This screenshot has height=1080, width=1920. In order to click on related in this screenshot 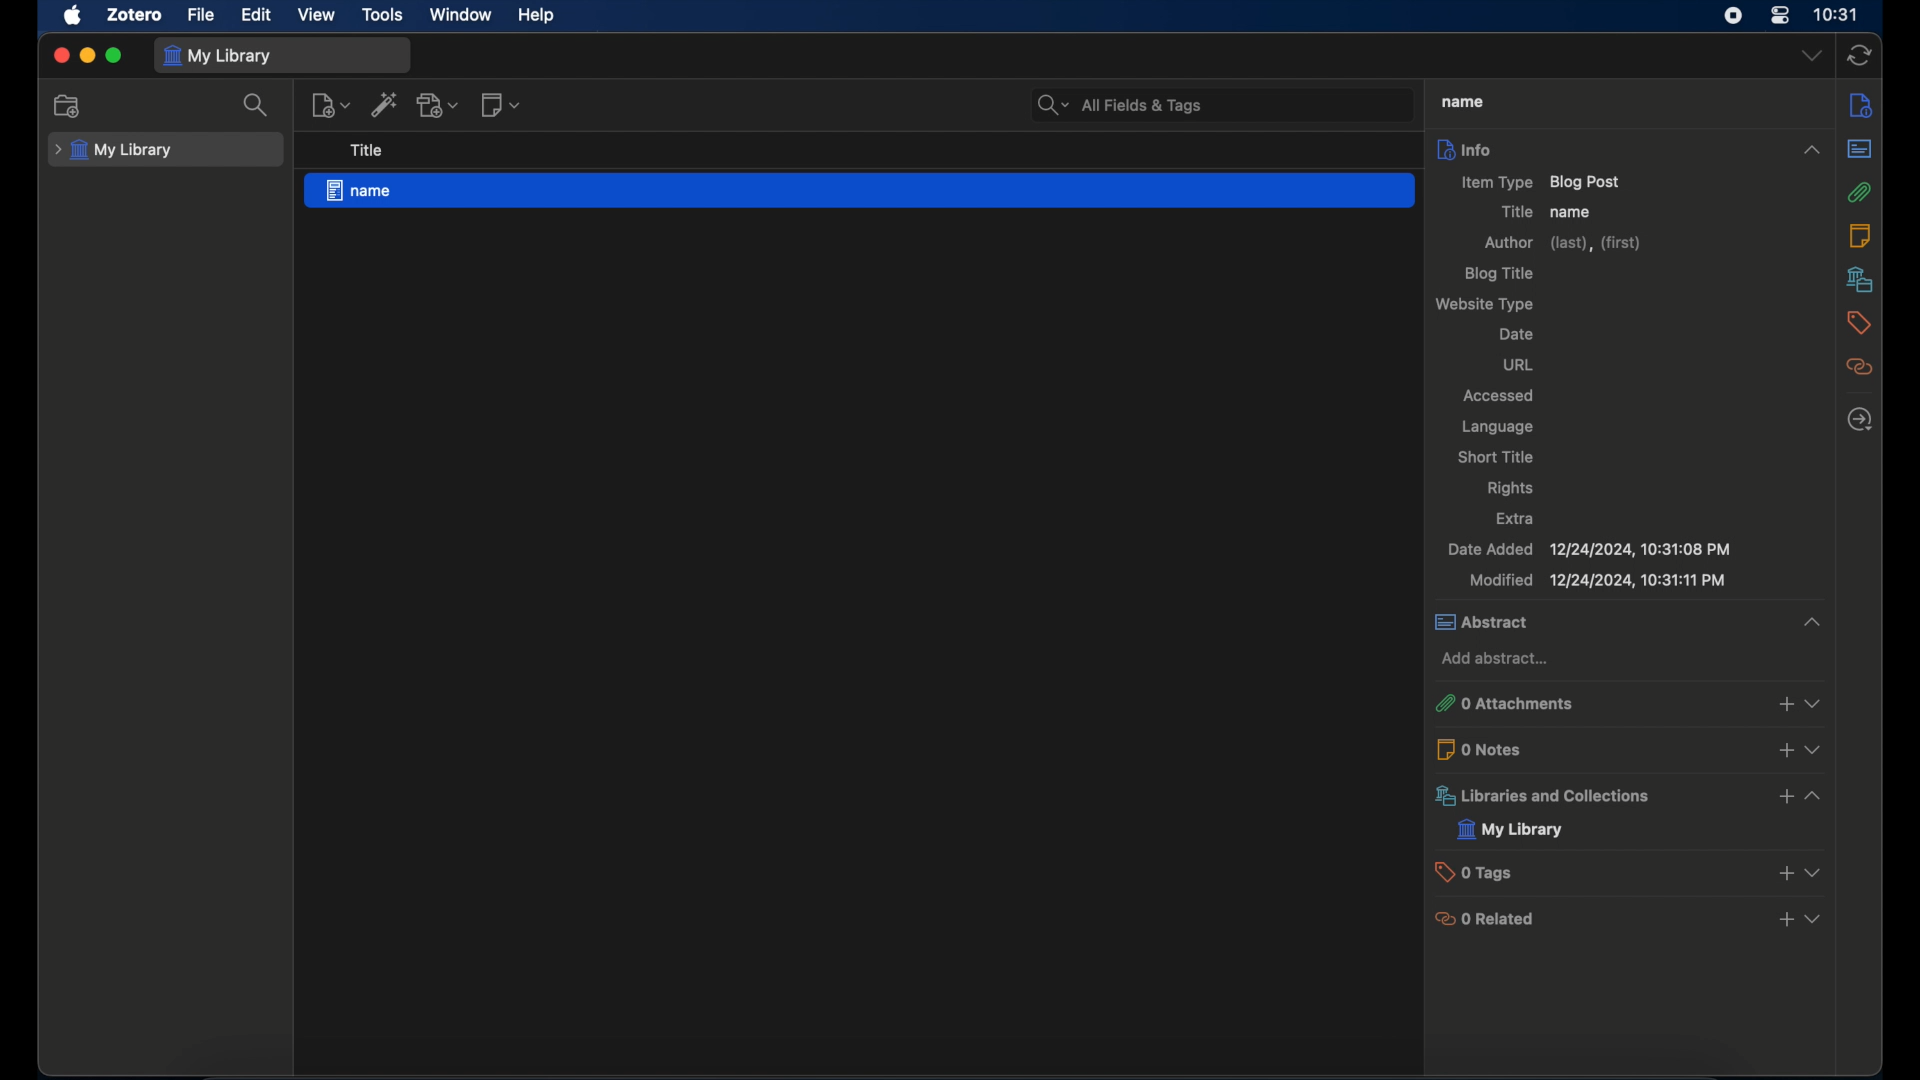, I will do `click(1861, 367)`.